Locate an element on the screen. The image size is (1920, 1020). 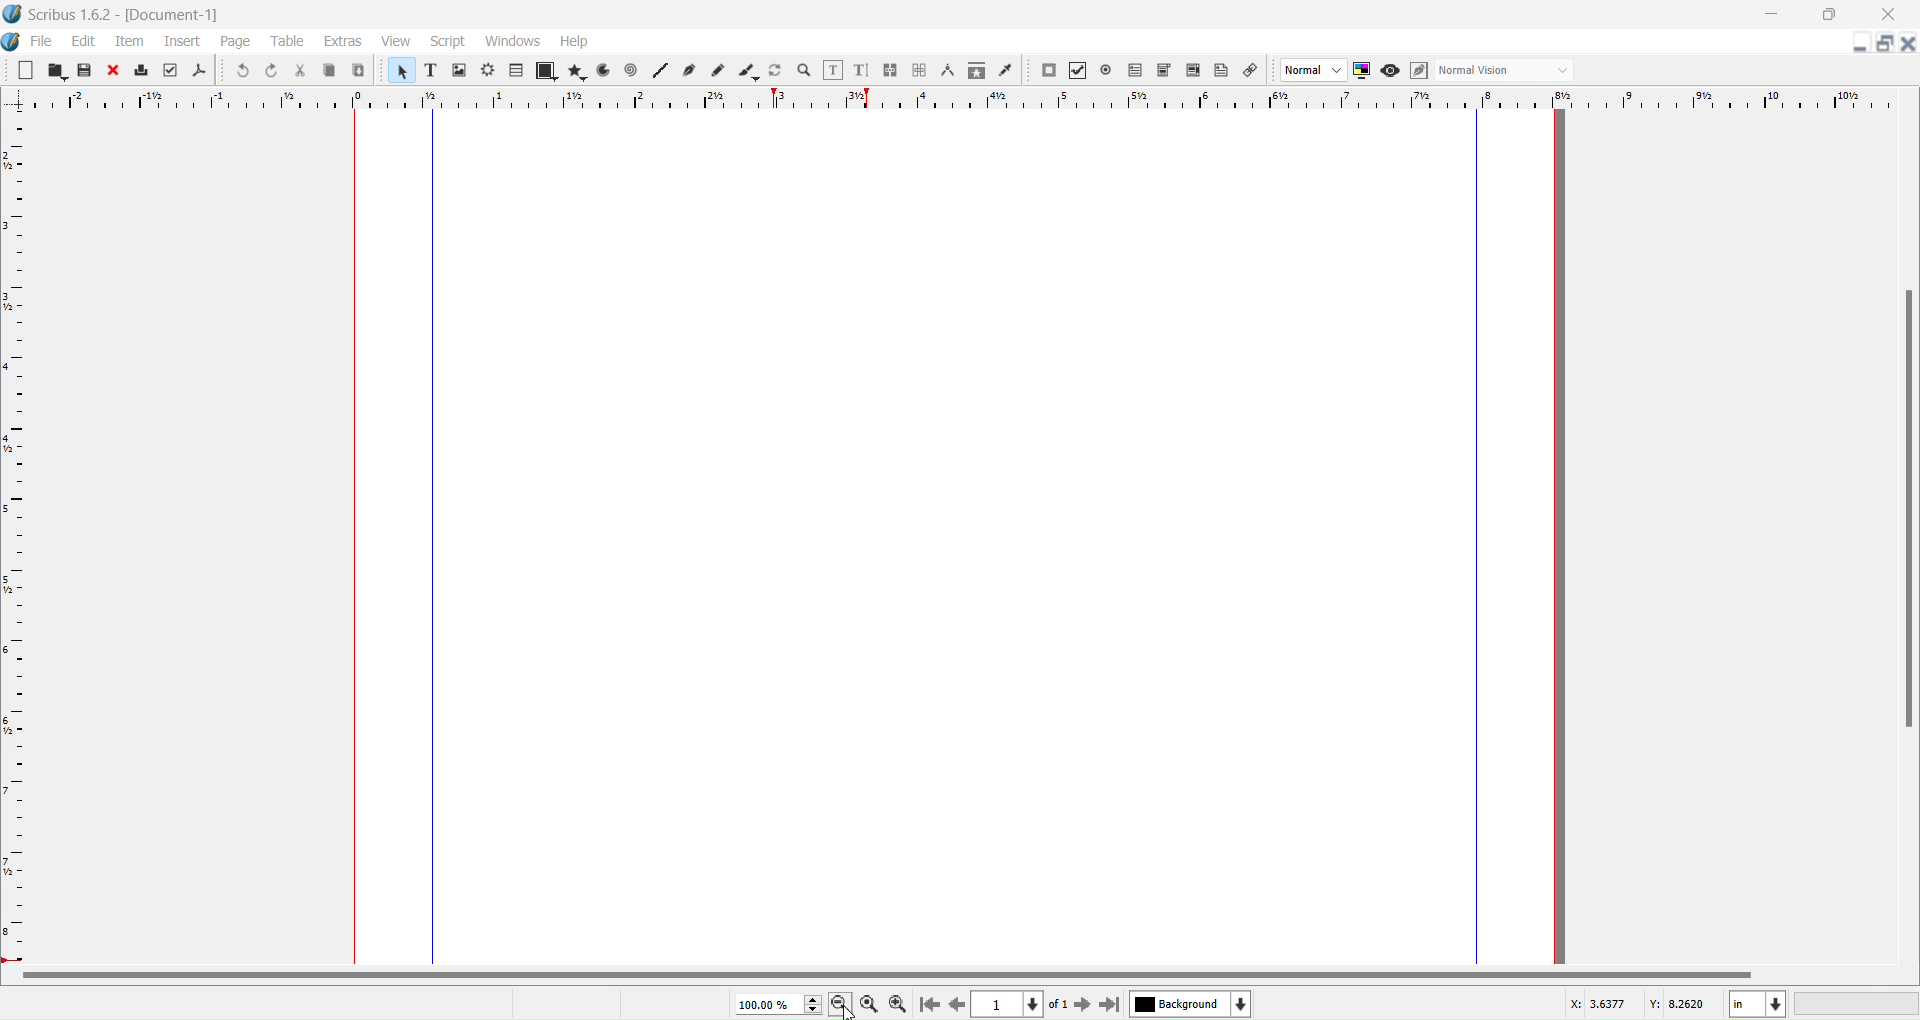
Toggle Color Management System is located at coordinates (1361, 70).